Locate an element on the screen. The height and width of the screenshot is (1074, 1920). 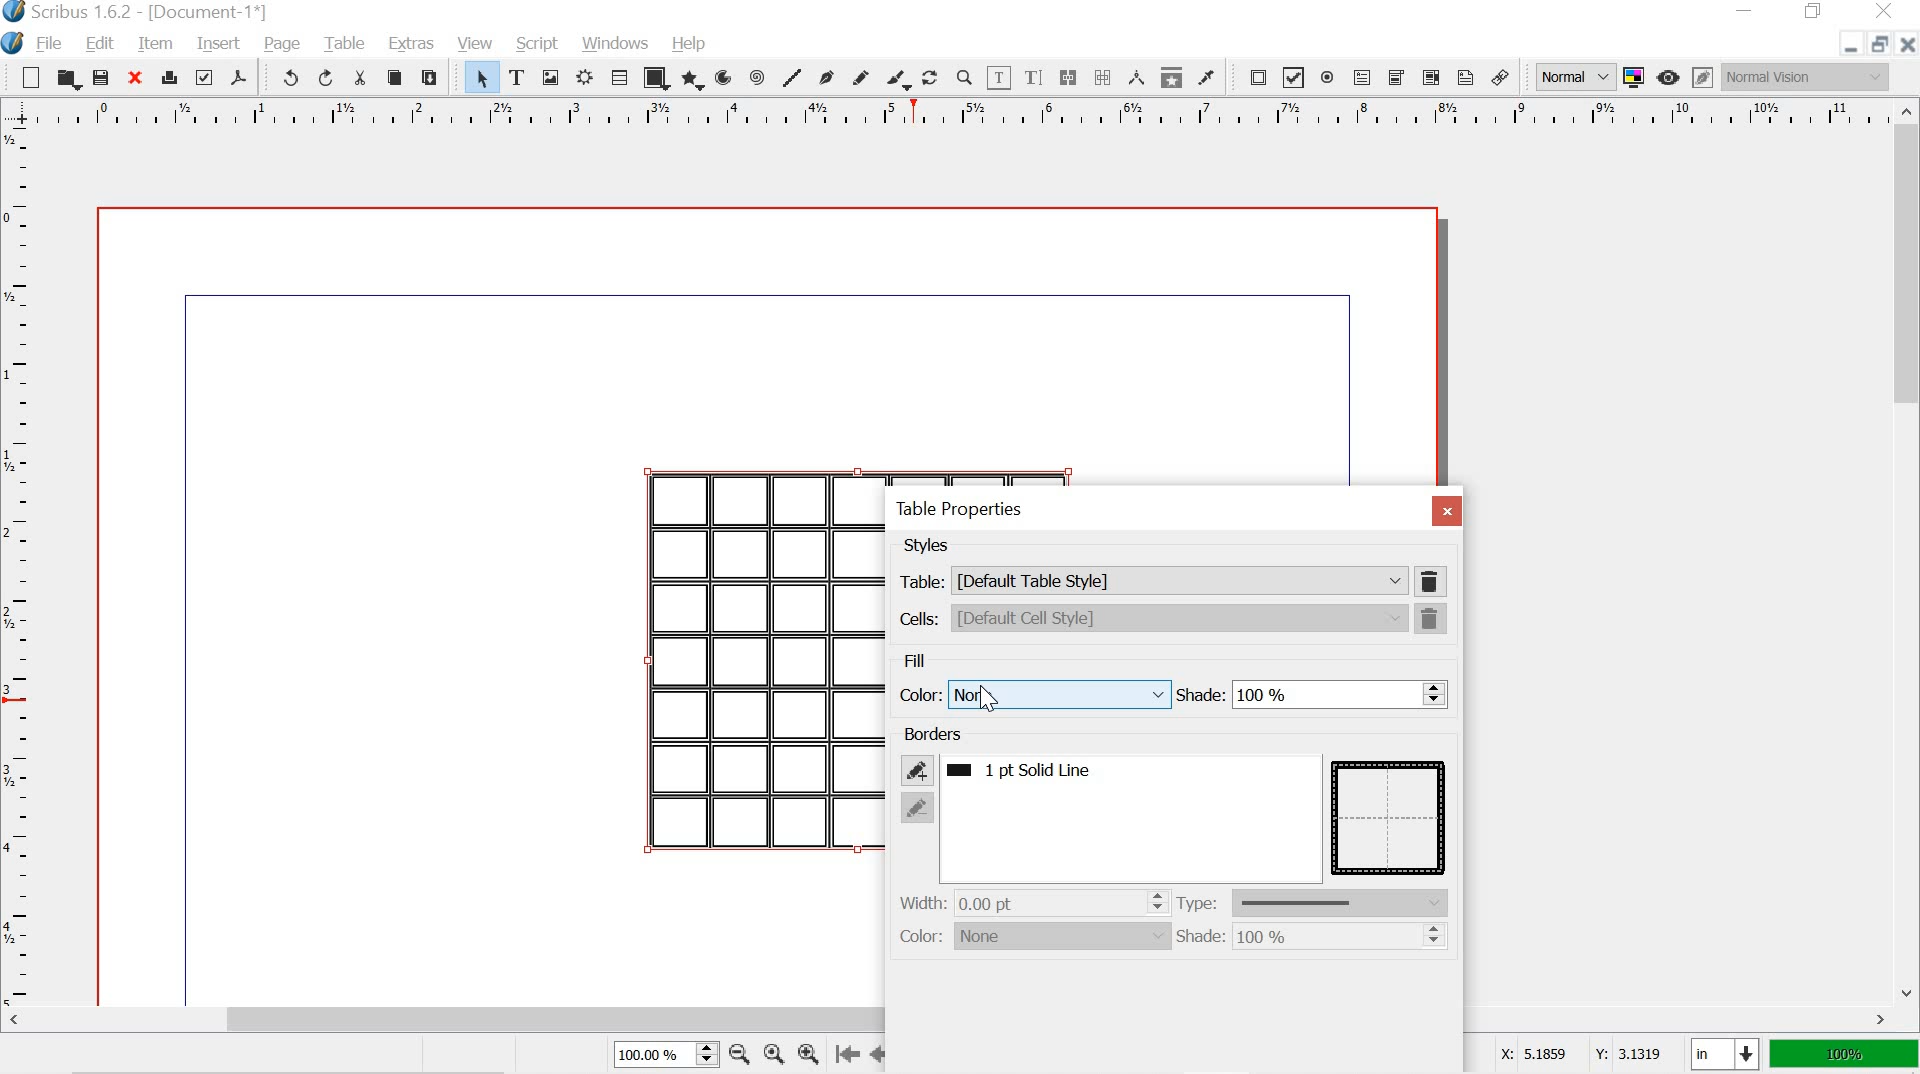
undo is located at coordinates (286, 76).